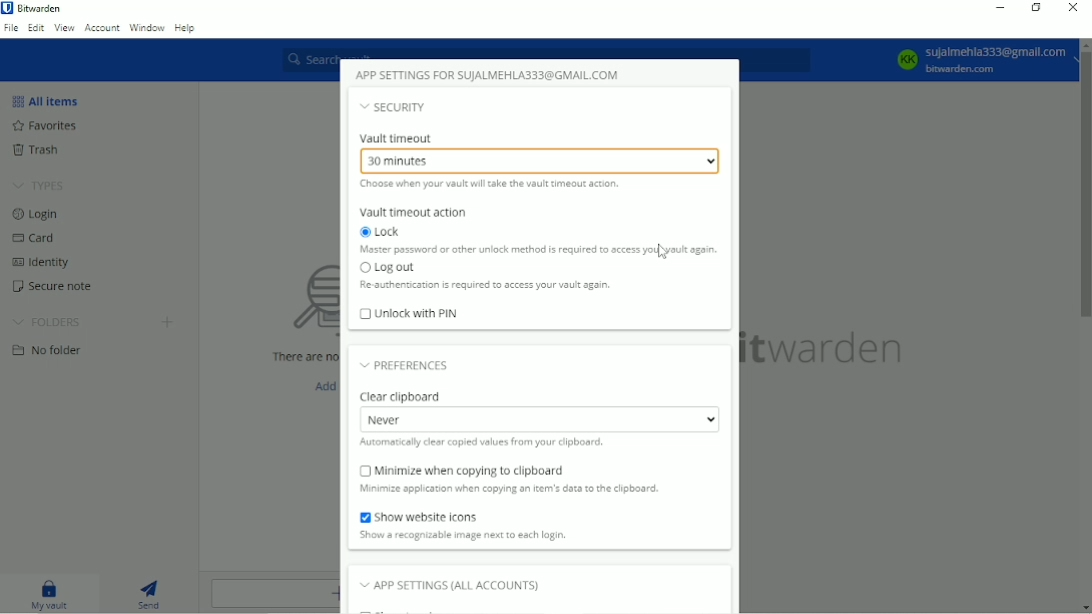 The width and height of the screenshot is (1092, 614). What do you see at coordinates (395, 107) in the screenshot?
I see `Security` at bounding box center [395, 107].